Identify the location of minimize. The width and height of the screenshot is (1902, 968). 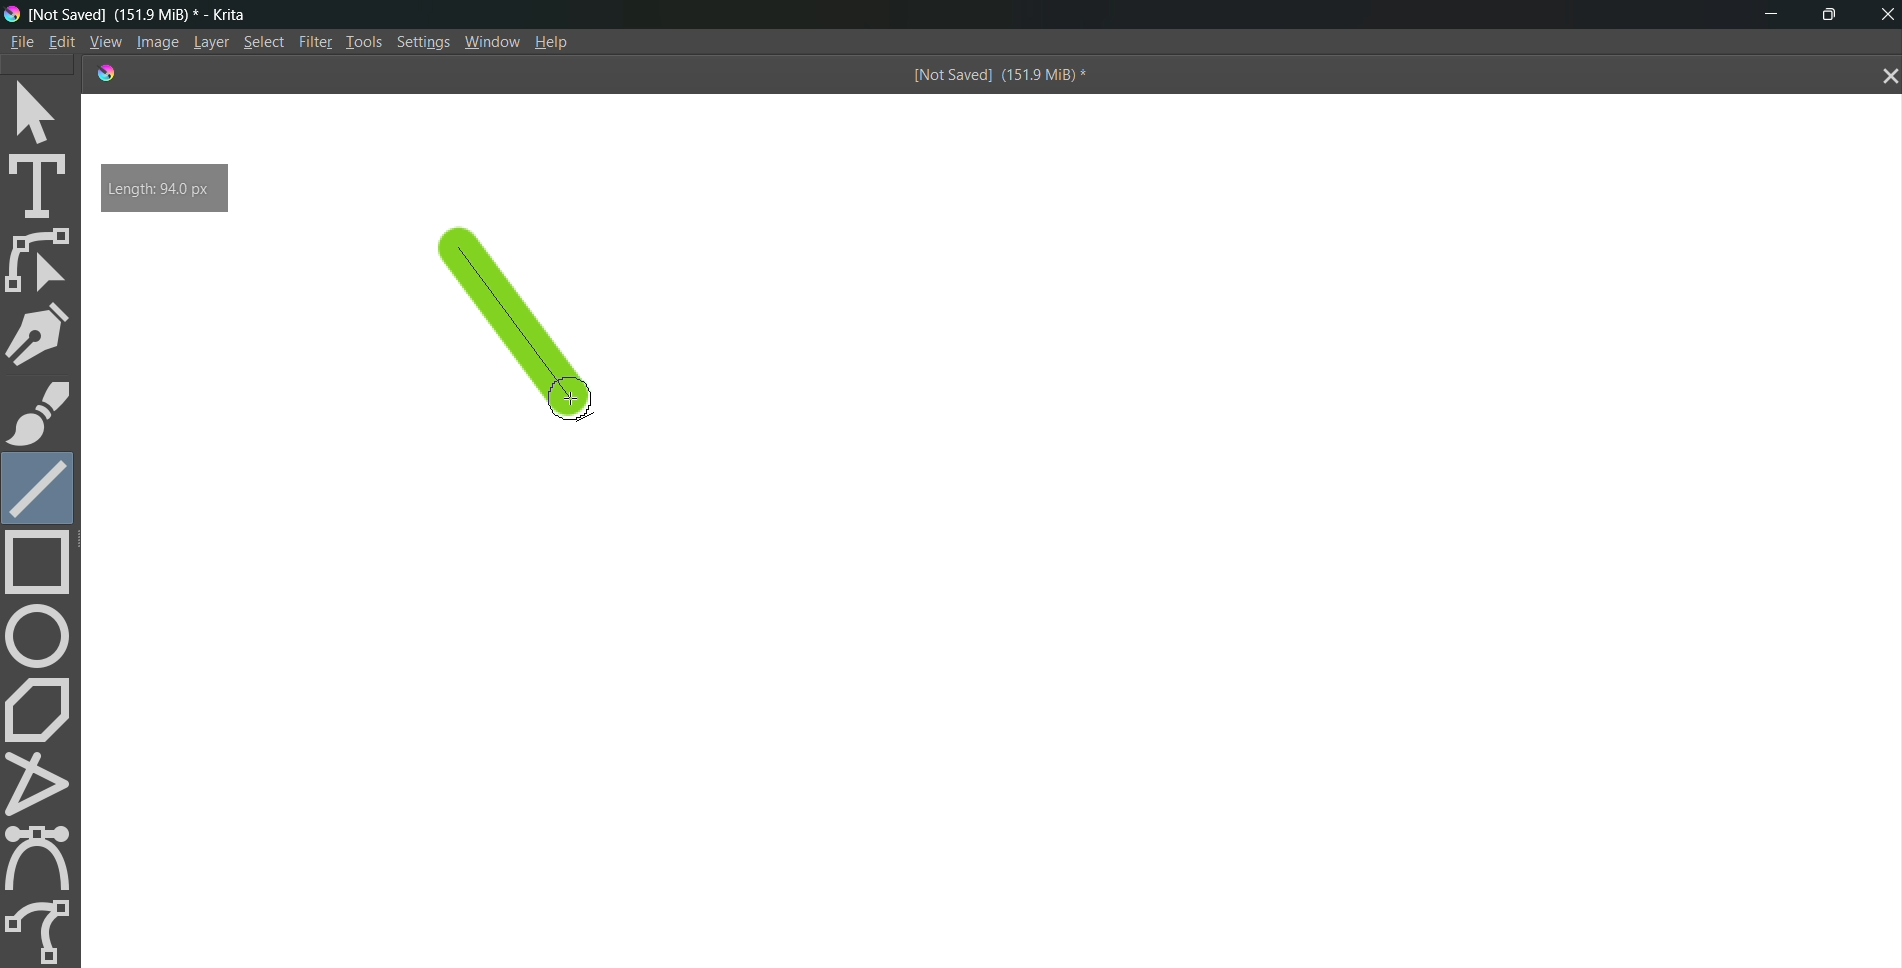
(1764, 16).